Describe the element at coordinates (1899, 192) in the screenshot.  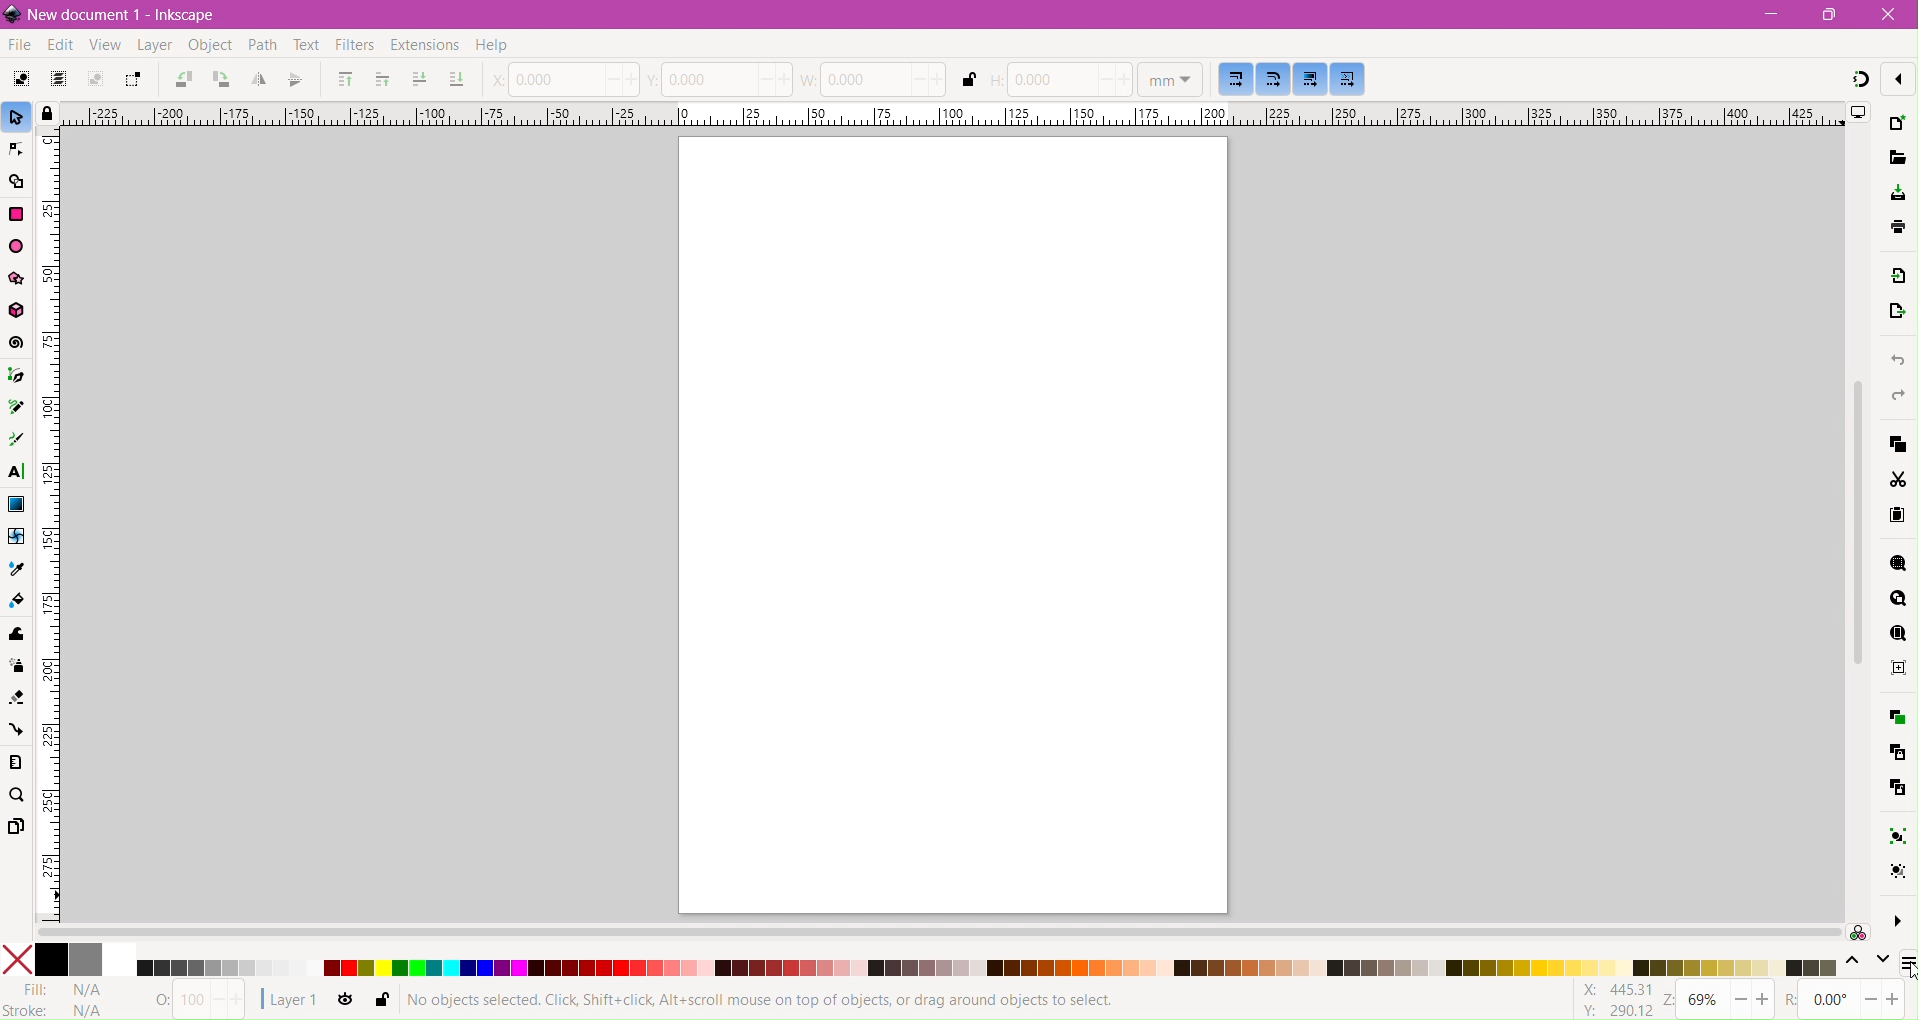
I see `Save` at that location.